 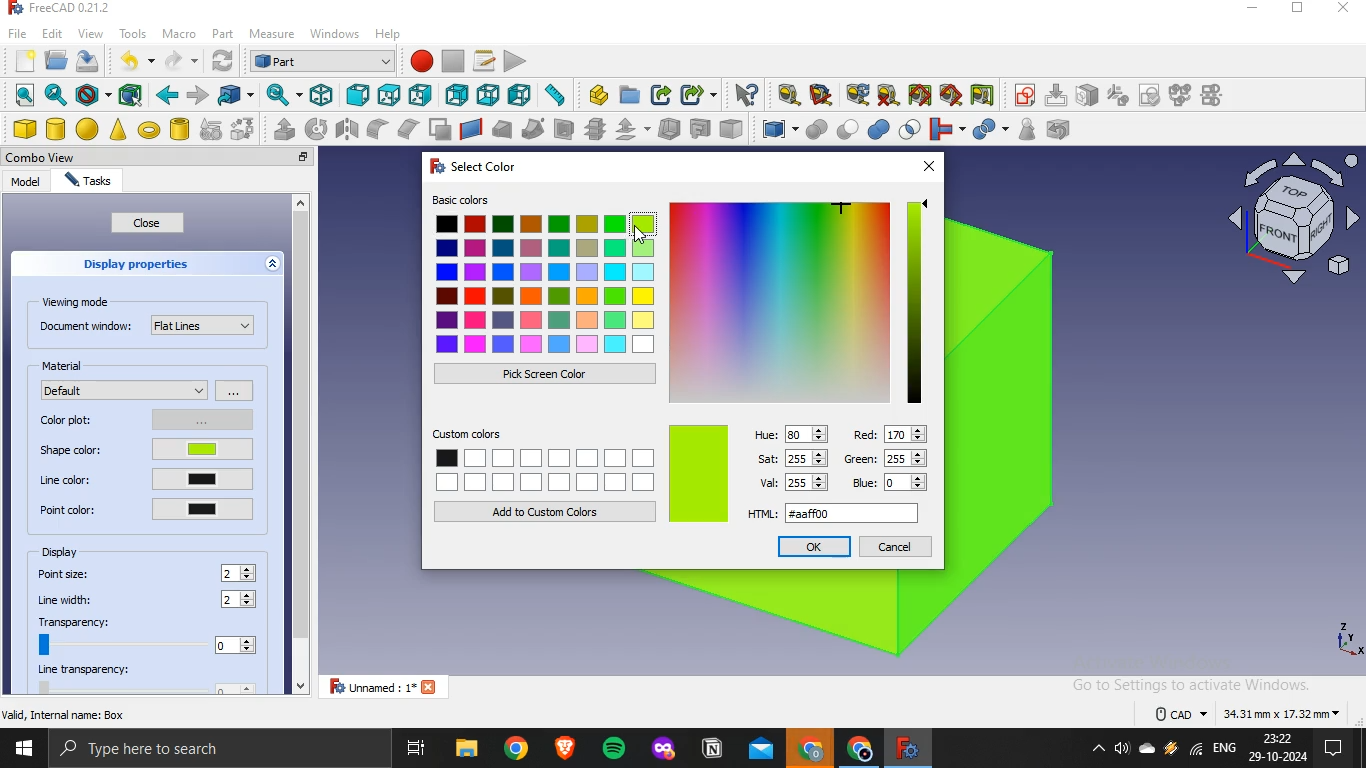 I want to click on create primitive, so click(x=211, y=129).